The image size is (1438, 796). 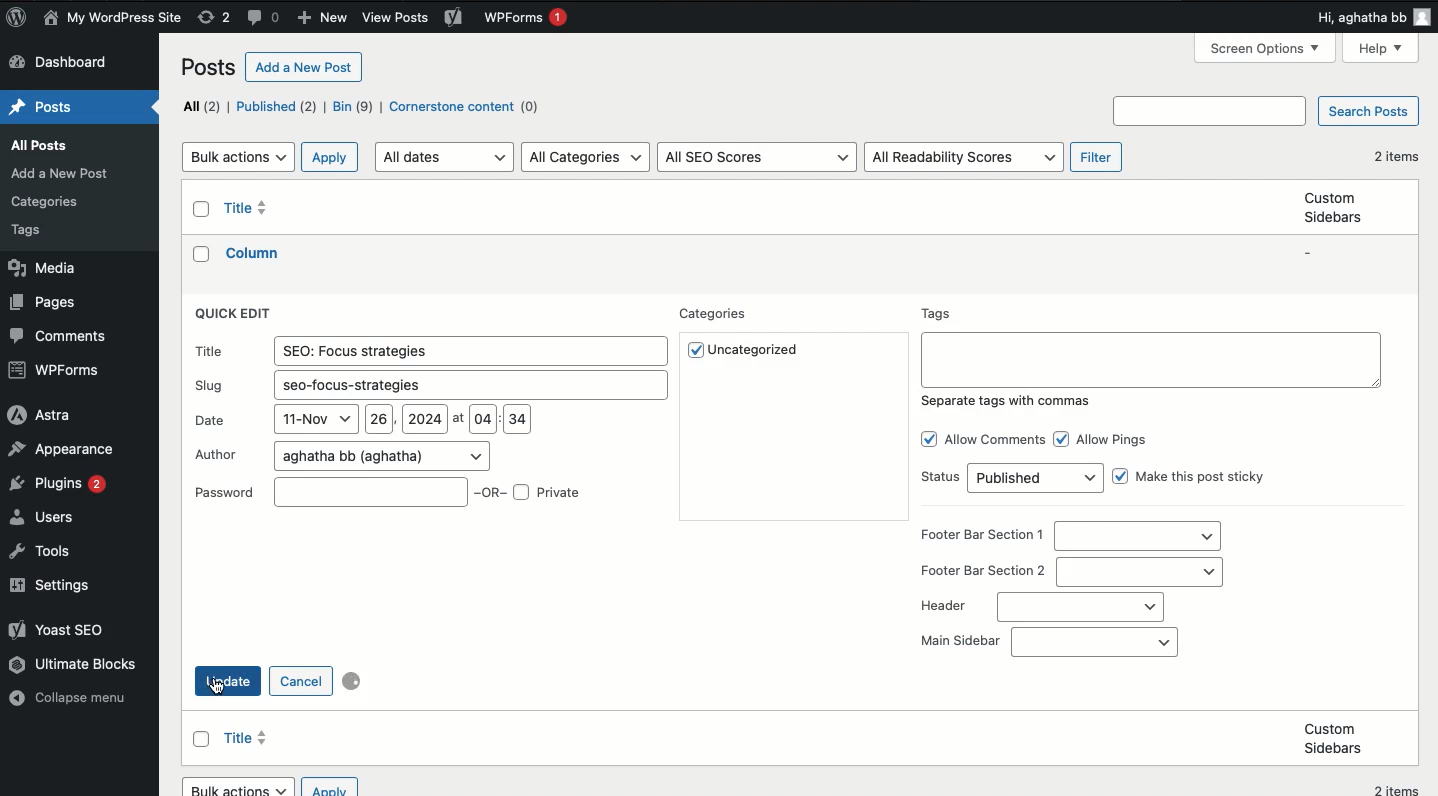 I want to click on Posts, so click(x=64, y=173).